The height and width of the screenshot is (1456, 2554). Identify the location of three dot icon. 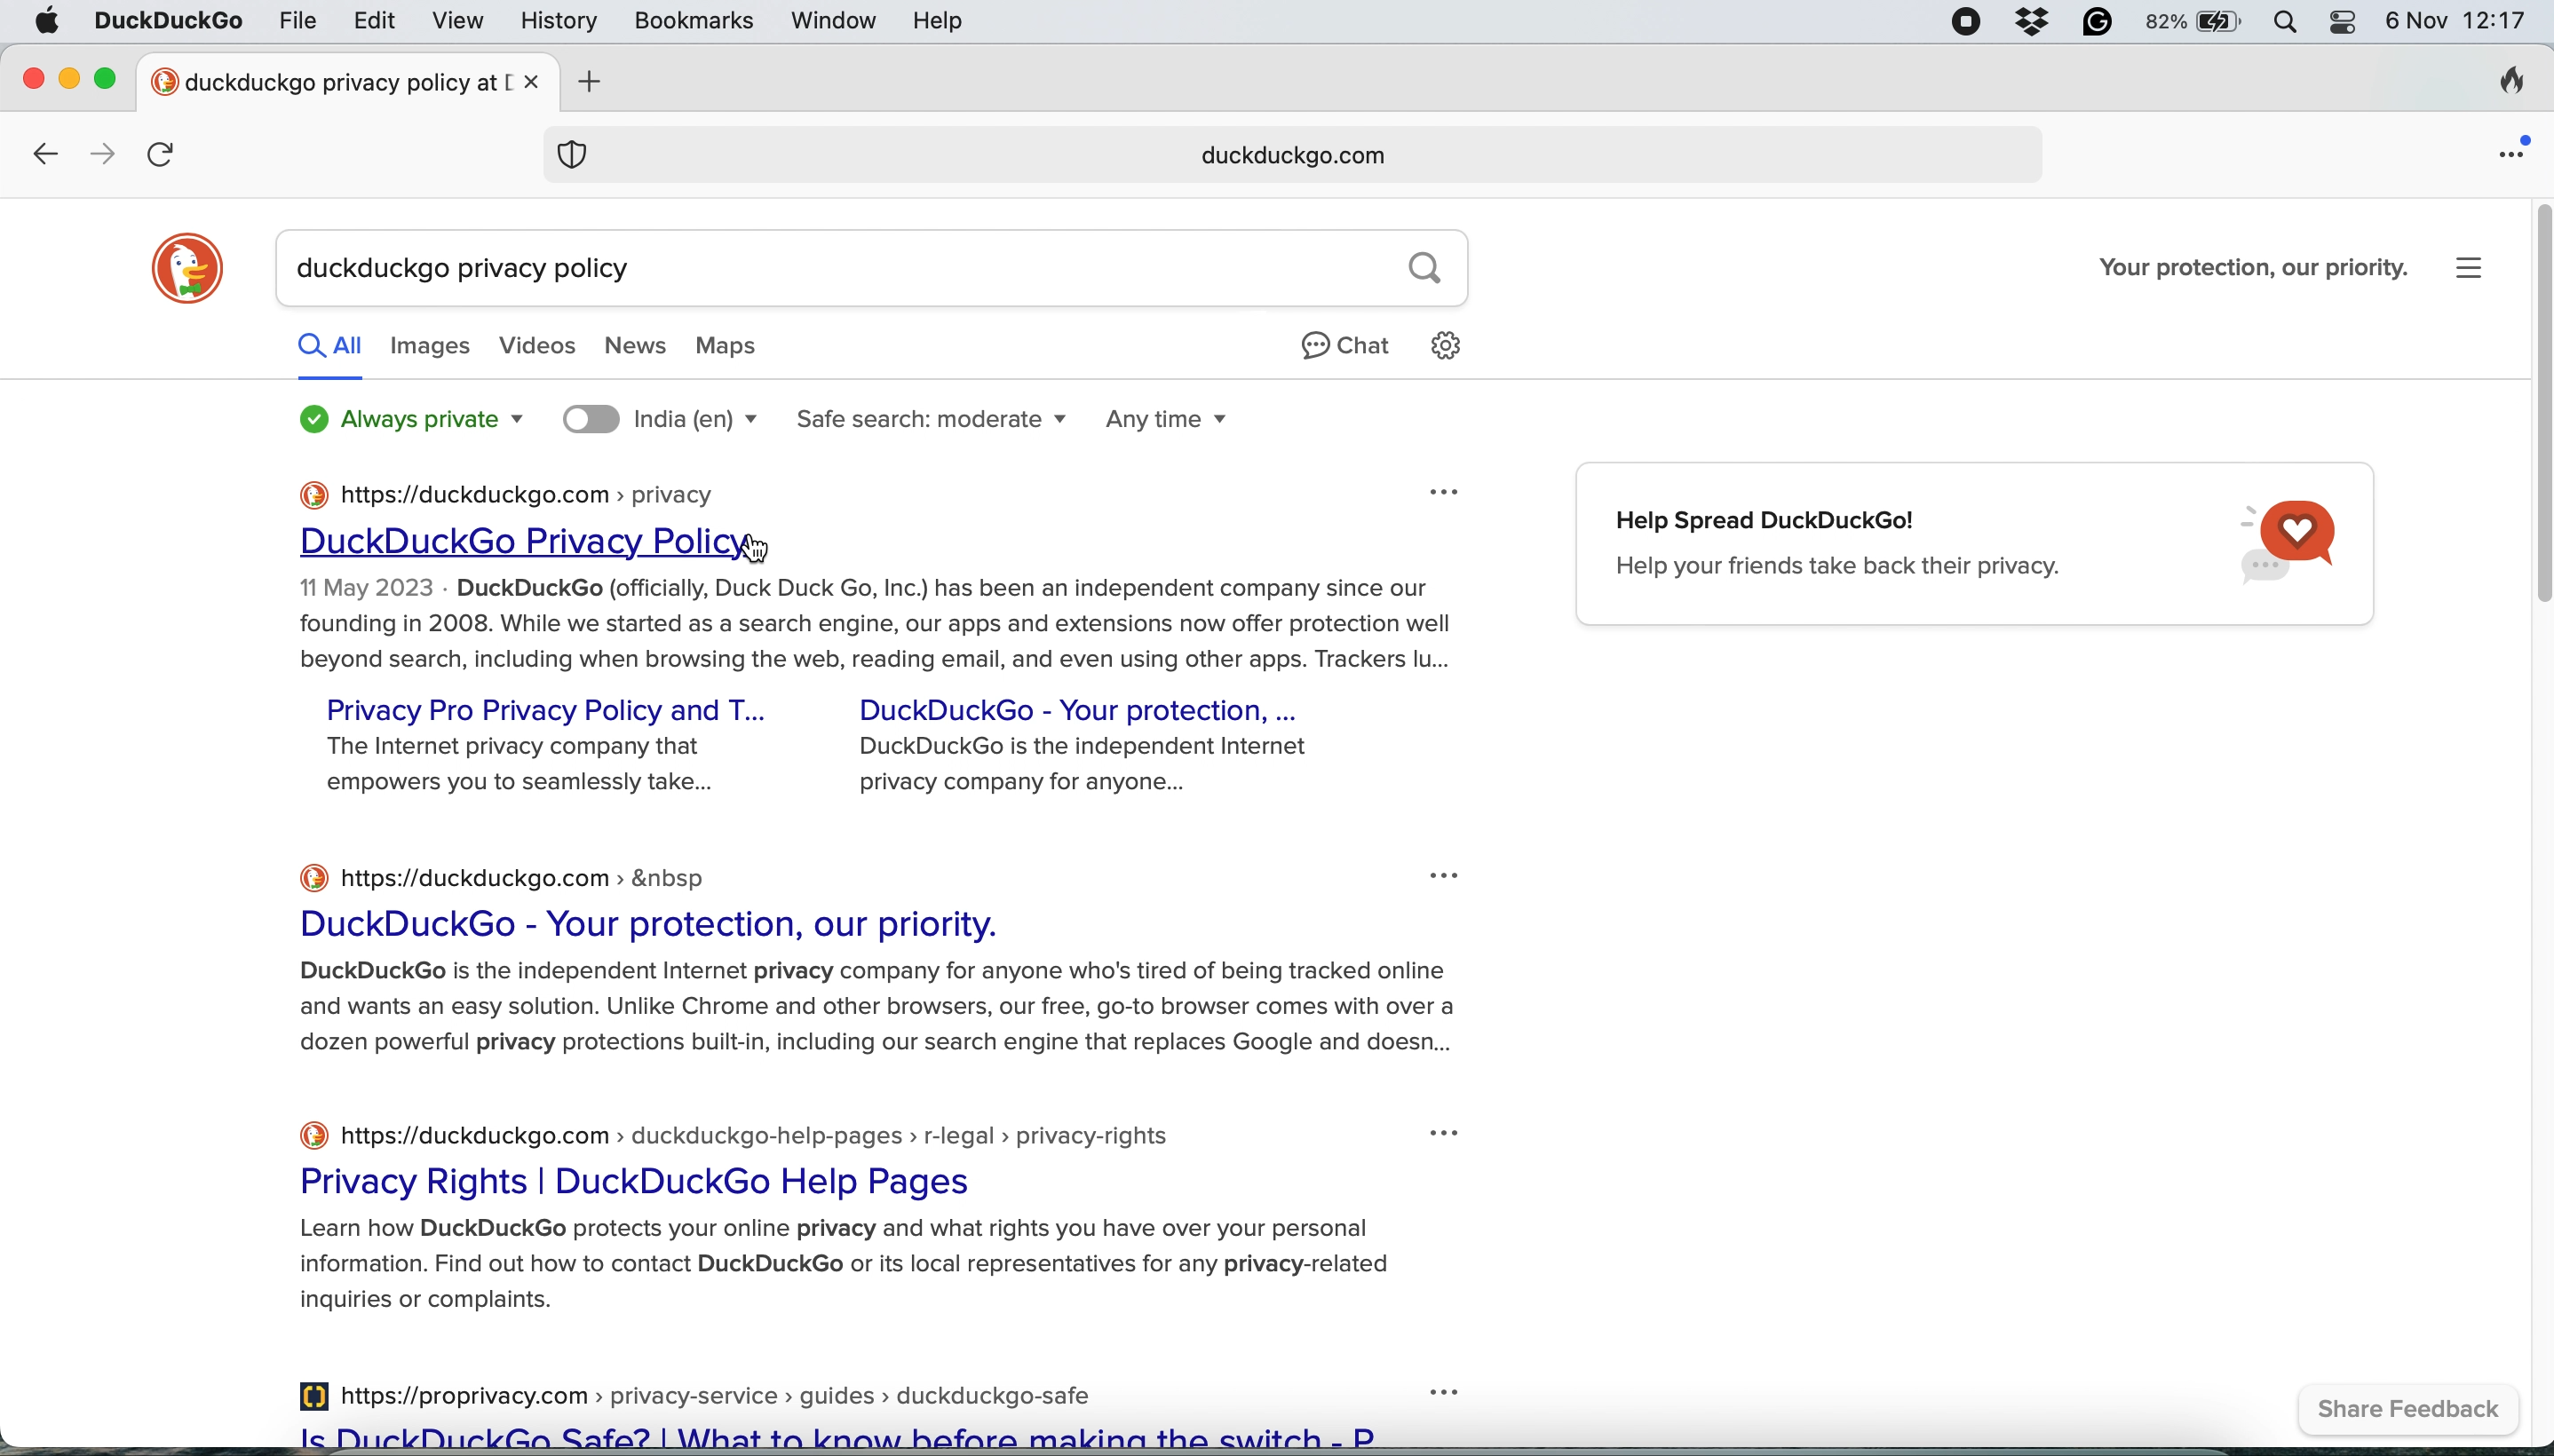
(1453, 874).